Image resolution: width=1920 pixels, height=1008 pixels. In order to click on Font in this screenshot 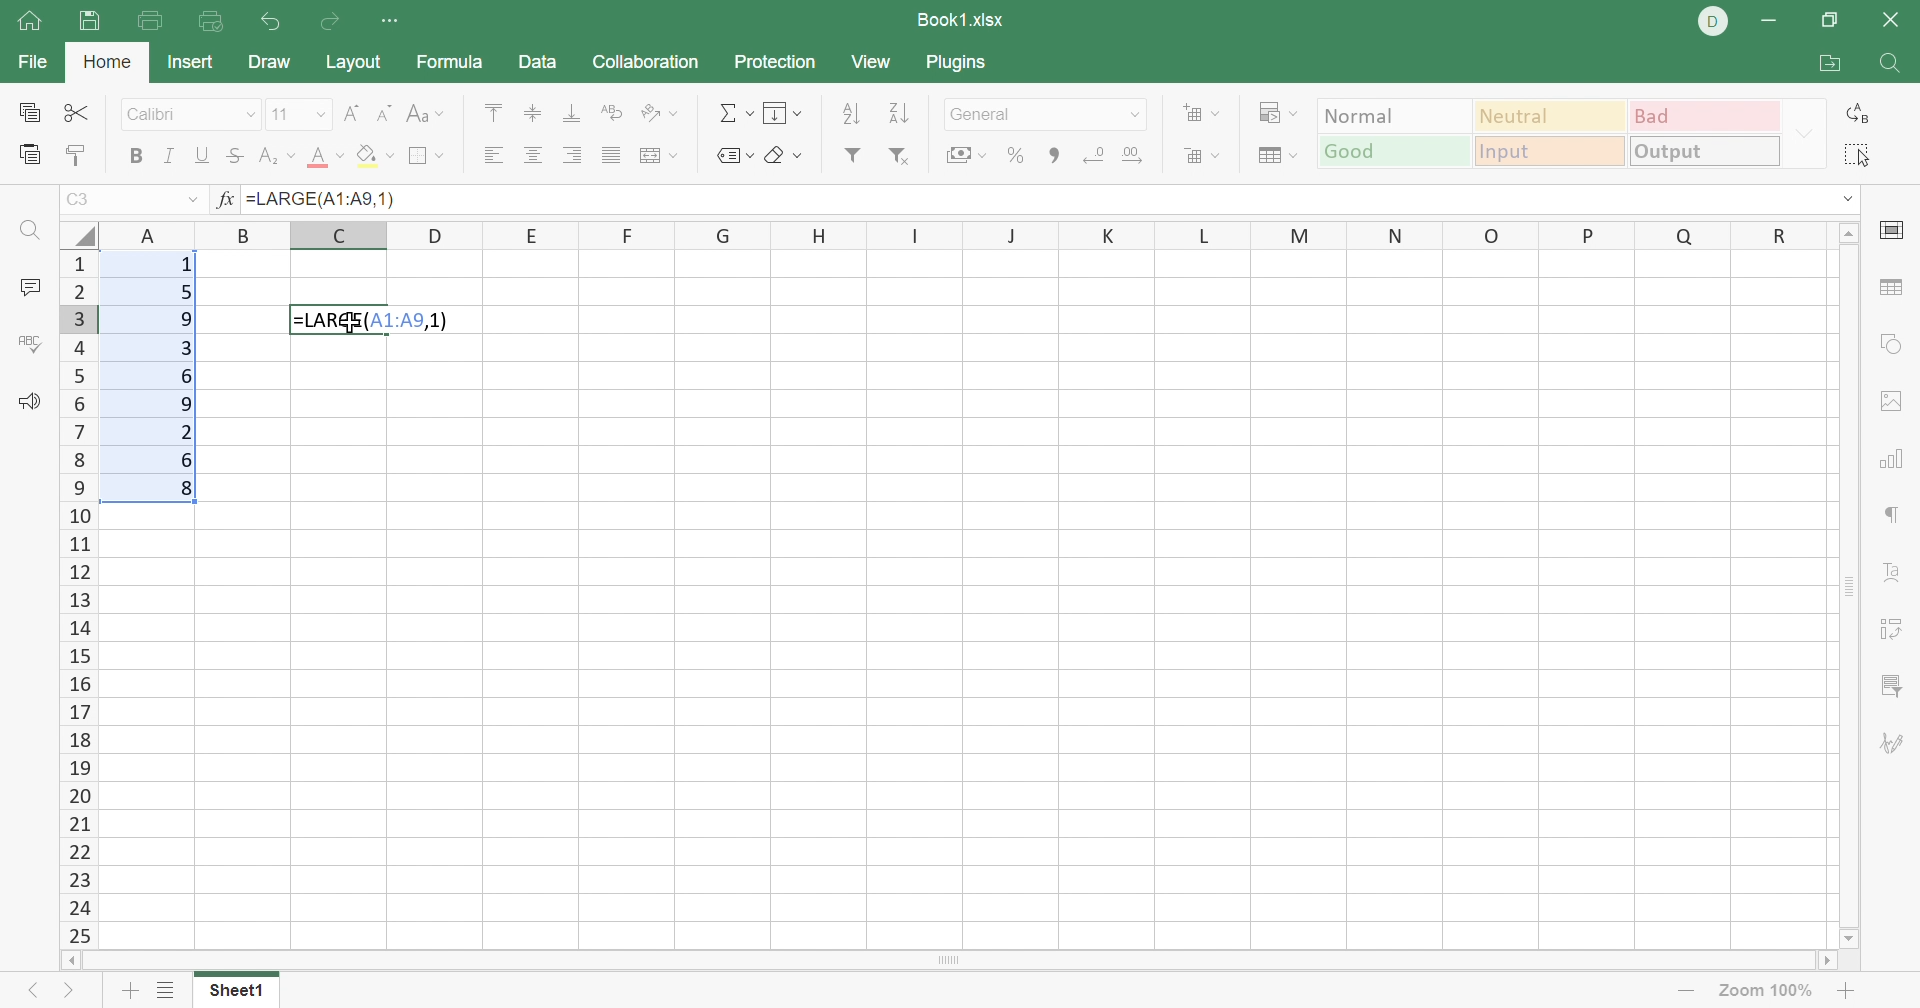, I will do `click(175, 114)`.